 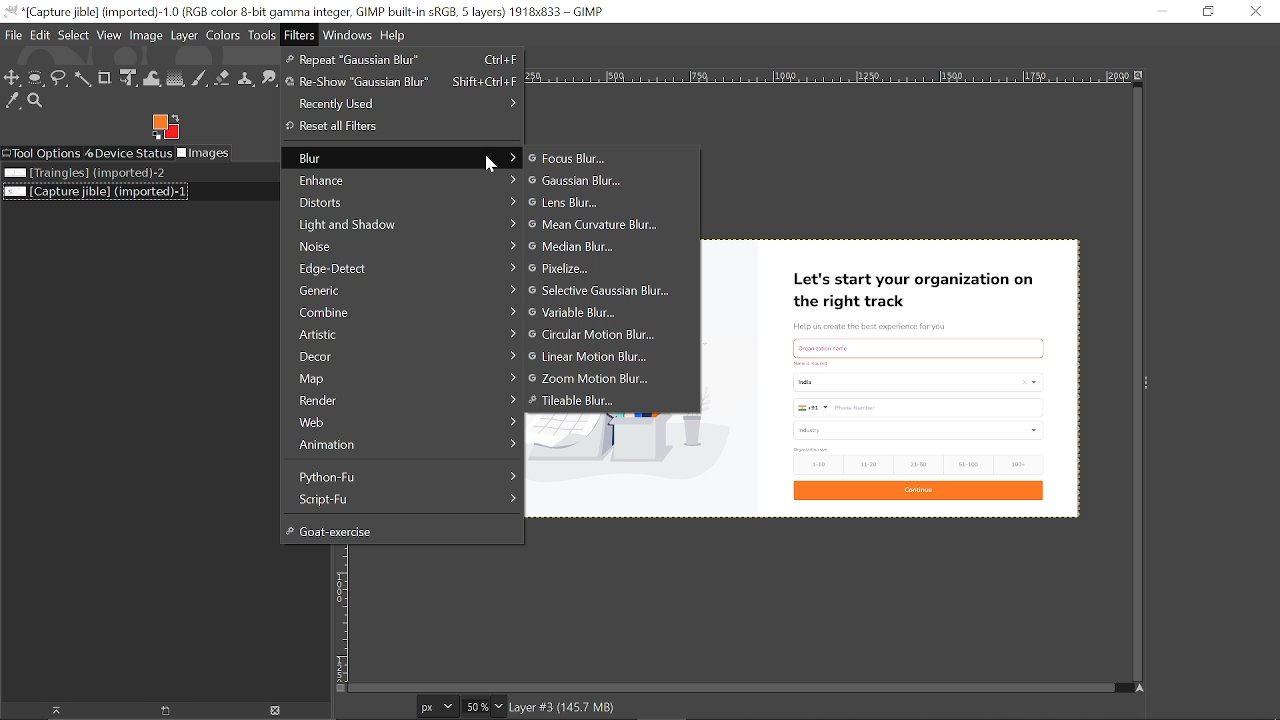 I want to click on Edit, so click(x=41, y=37).